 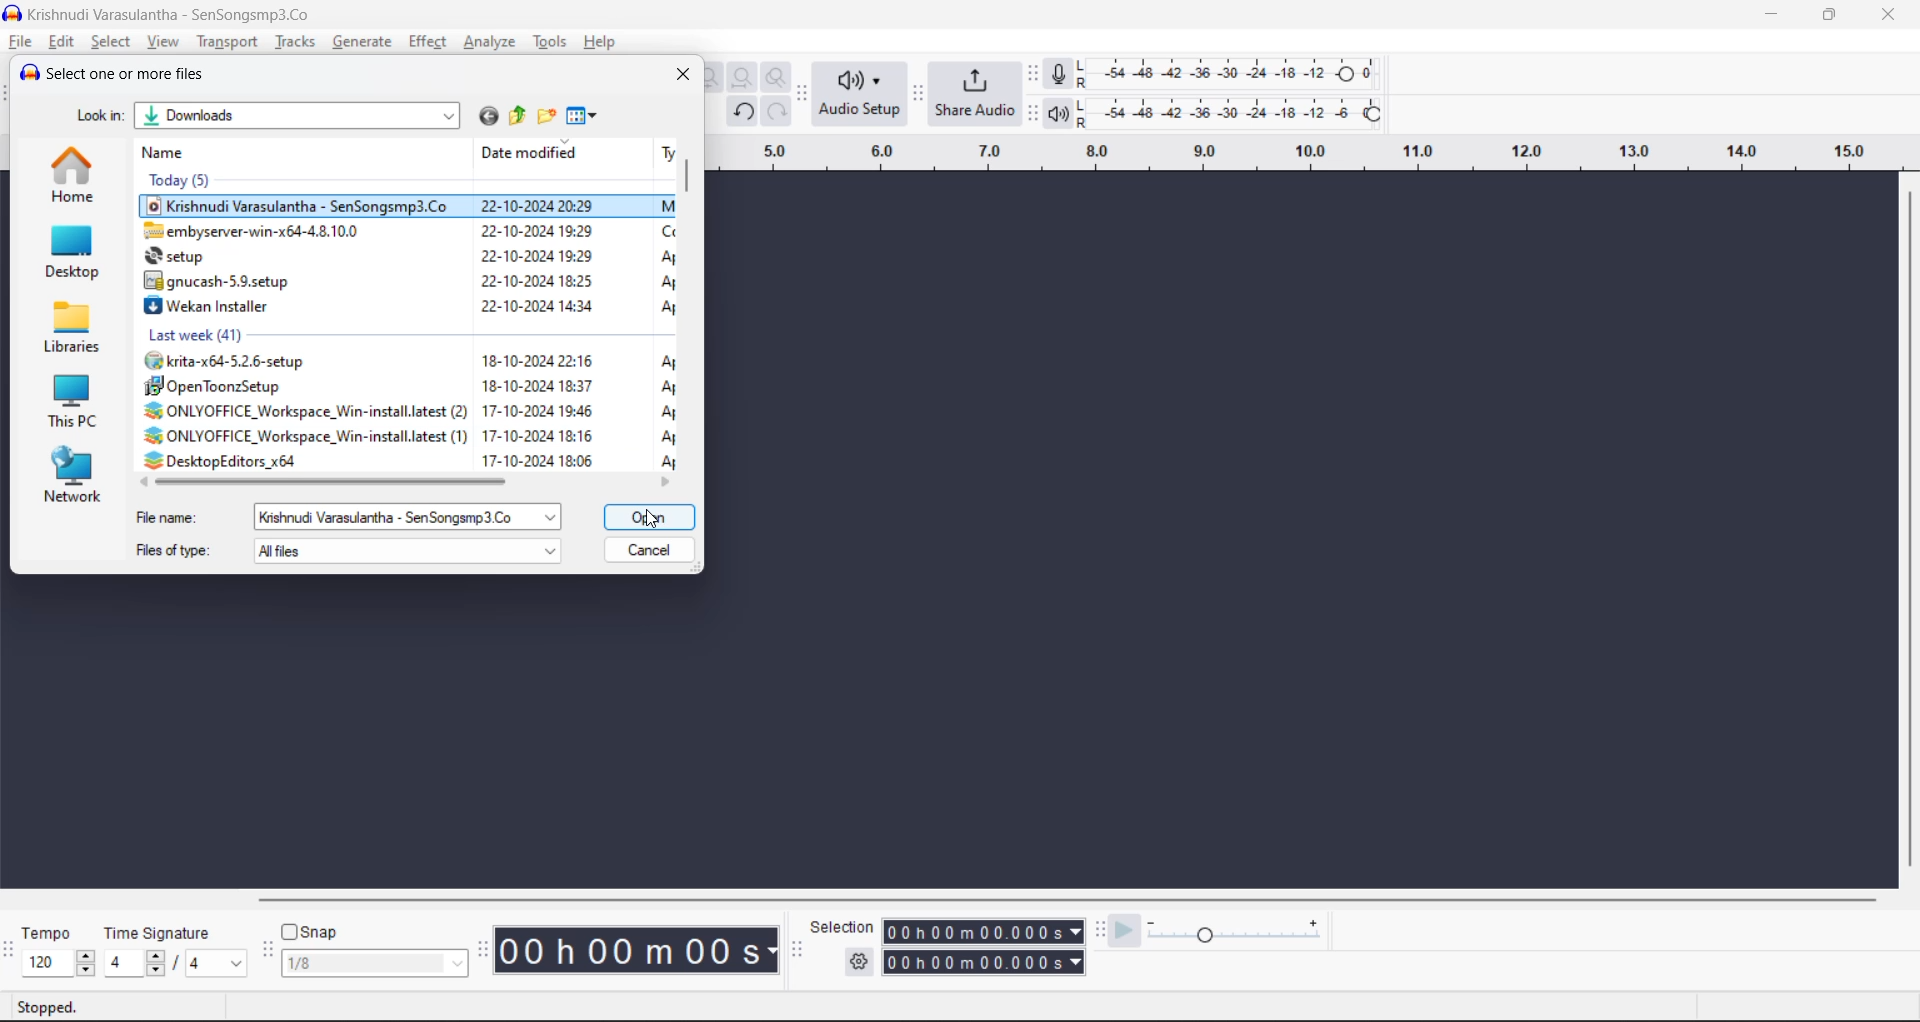 What do you see at coordinates (407, 230) in the screenshot?
I see `Z embyserver-win-x64-4.8.10.0 22-10-2024 19:29 Ce` at bounding box center [407, 230].